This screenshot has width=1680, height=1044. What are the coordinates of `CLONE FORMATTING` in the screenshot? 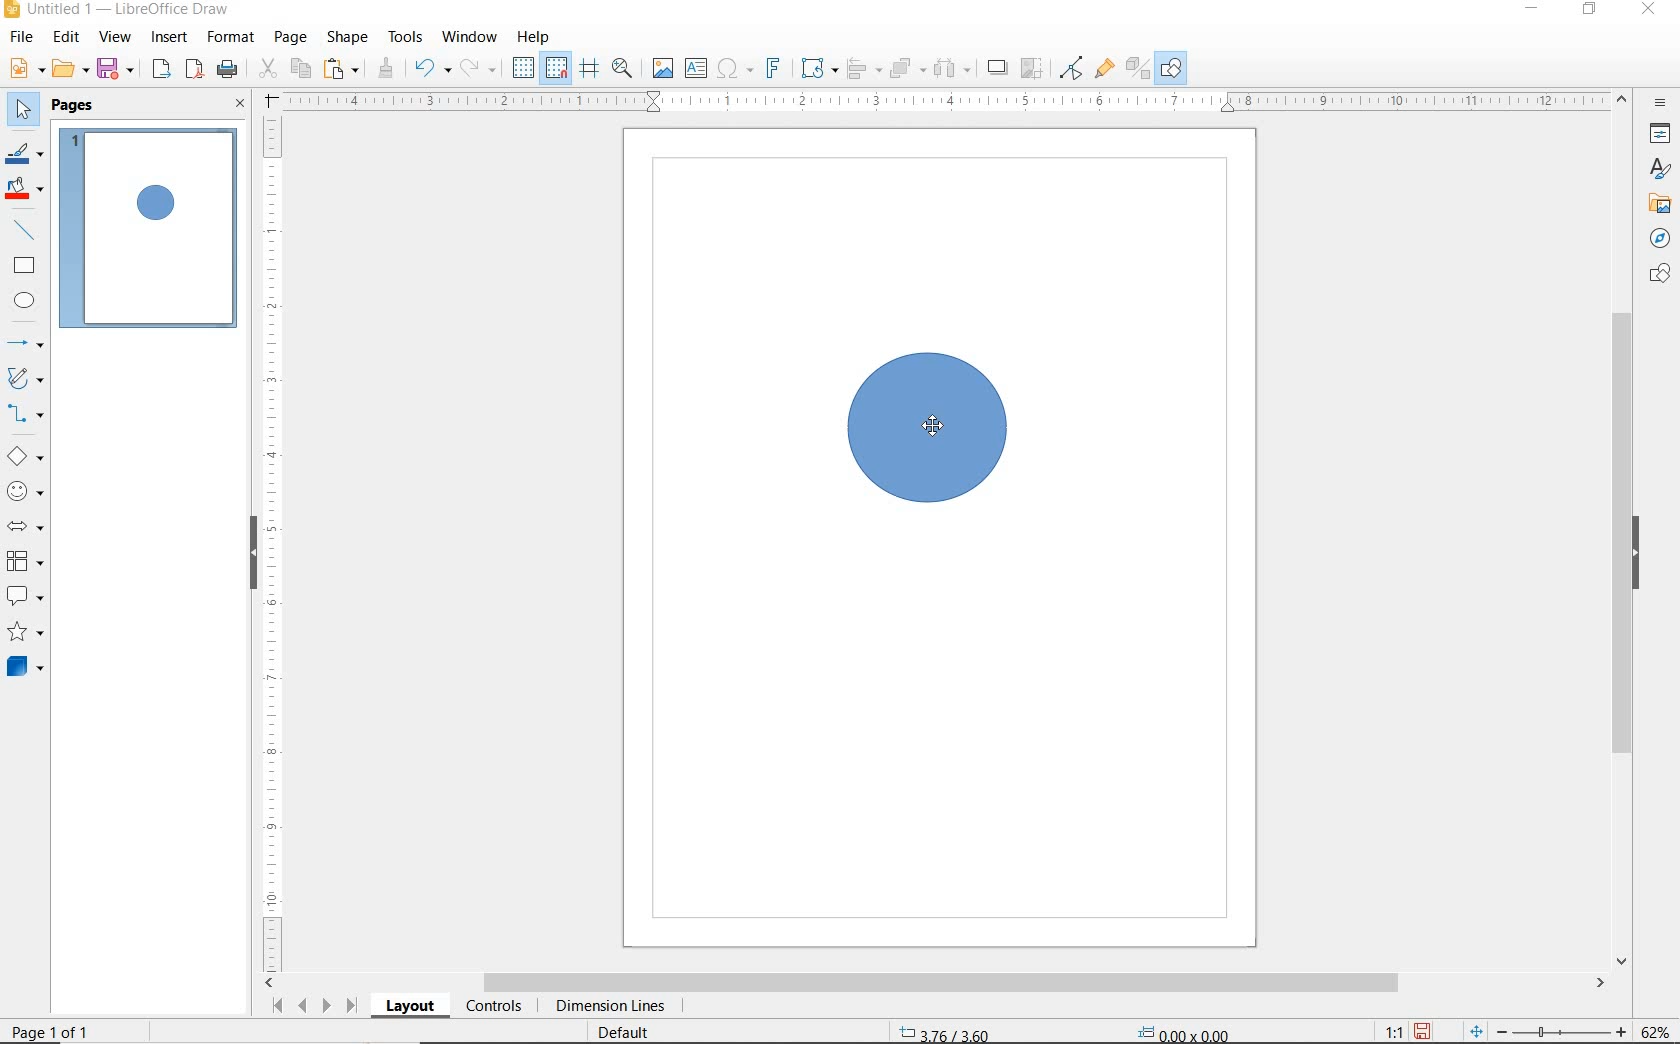 It's located at (388, 68).